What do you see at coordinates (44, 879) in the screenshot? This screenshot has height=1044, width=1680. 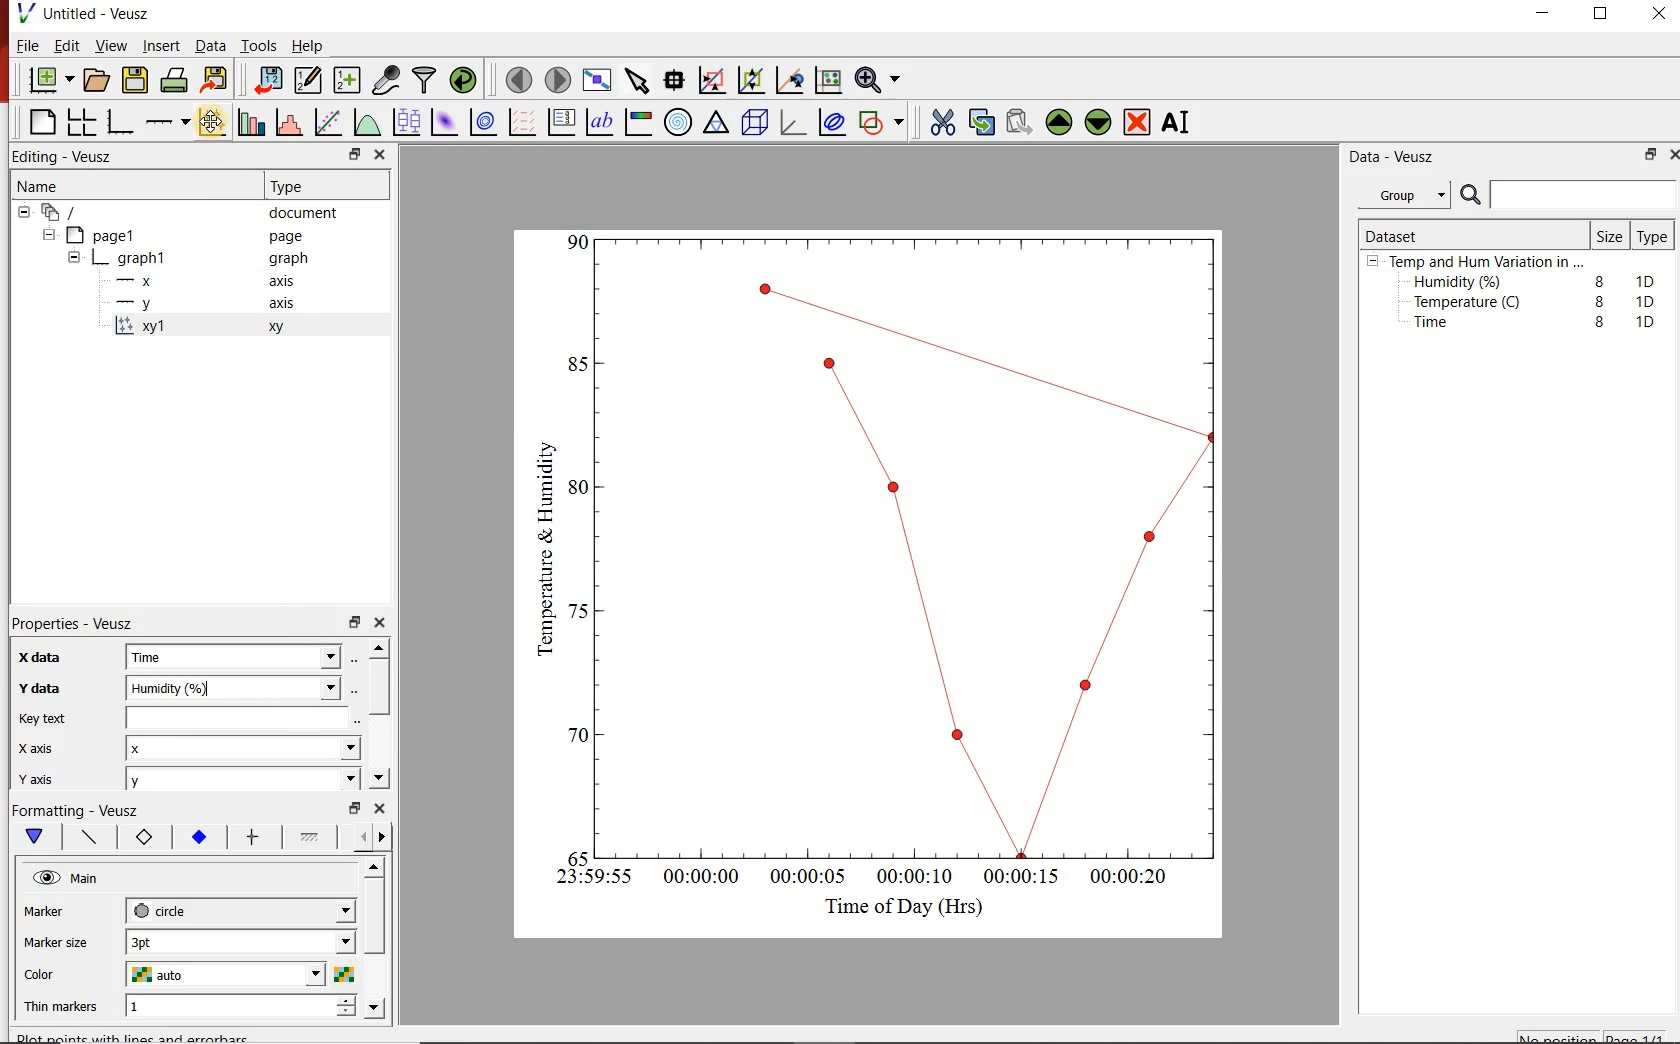 I see `visible (click to hide, set Hide to true)` at bounding box center [44, 879].